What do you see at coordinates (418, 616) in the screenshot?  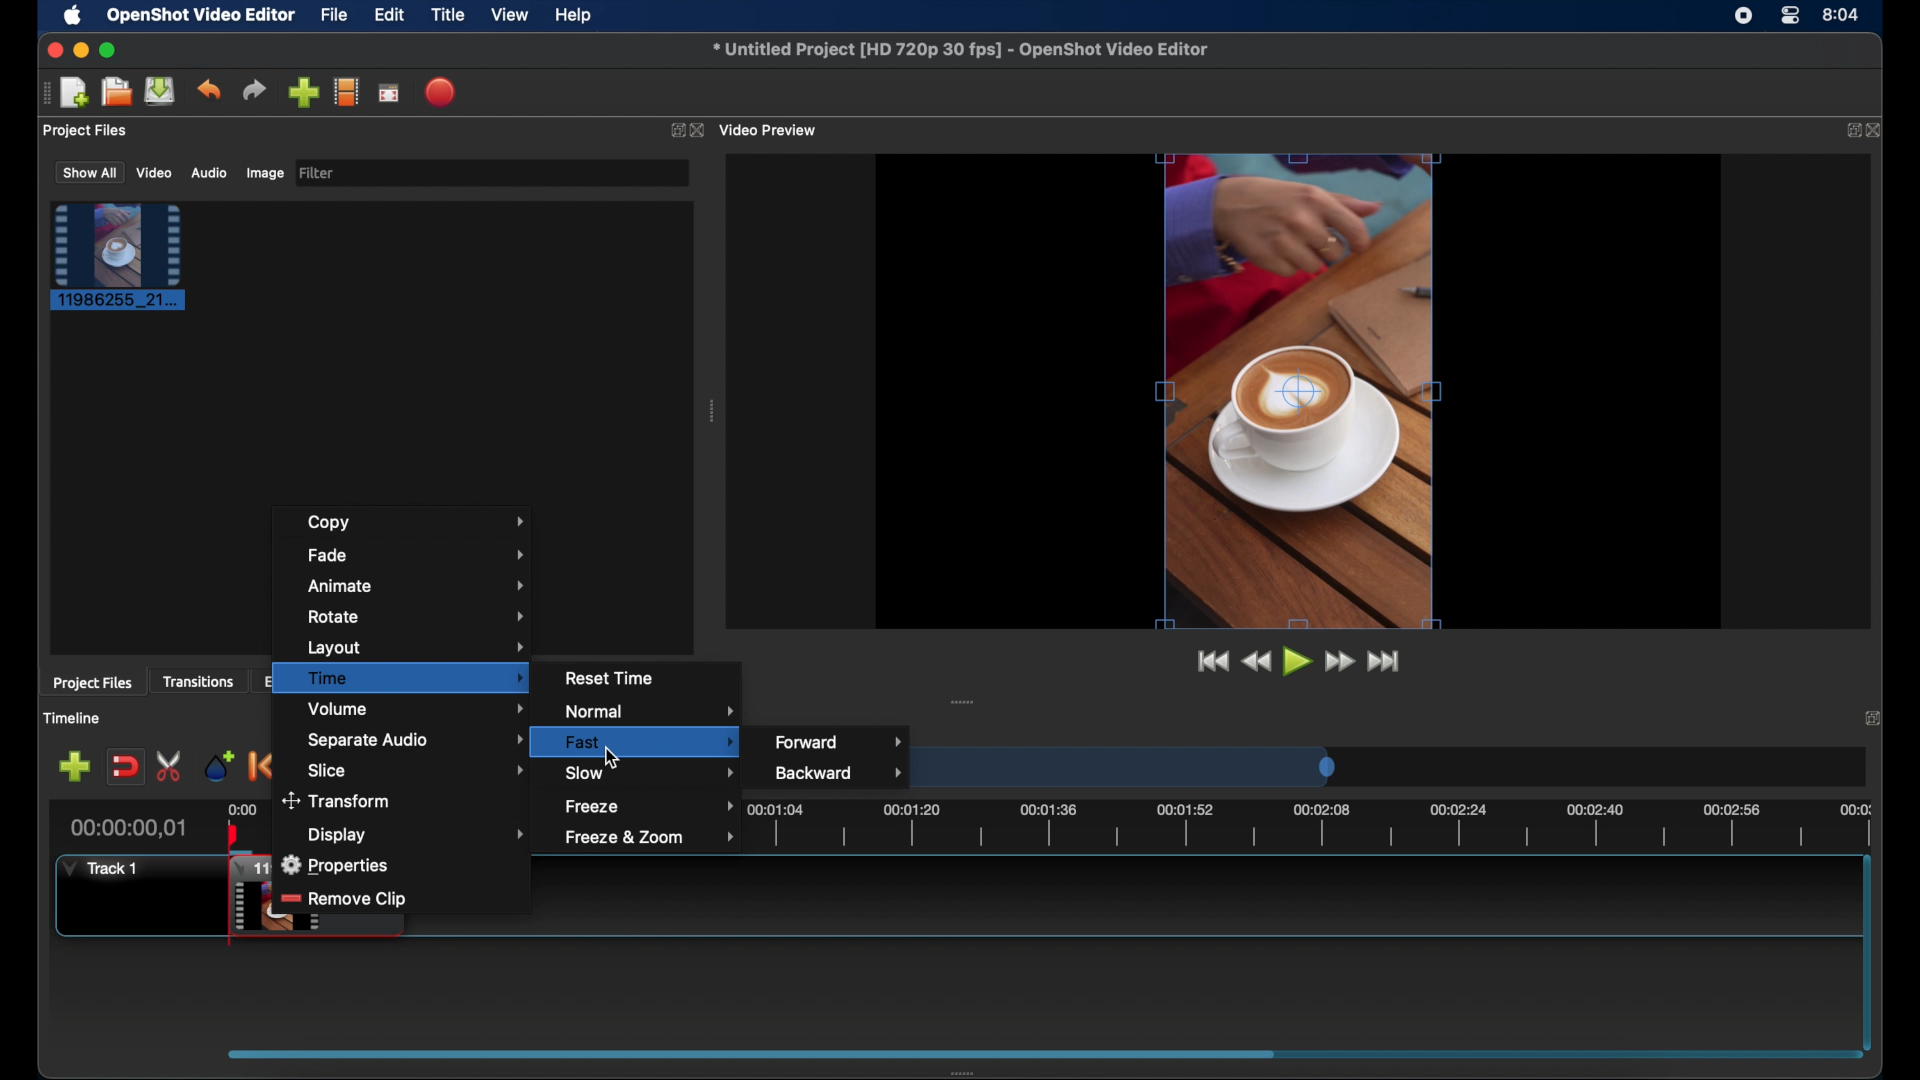 I see `rotate menu` at bounding box center [418, 616].